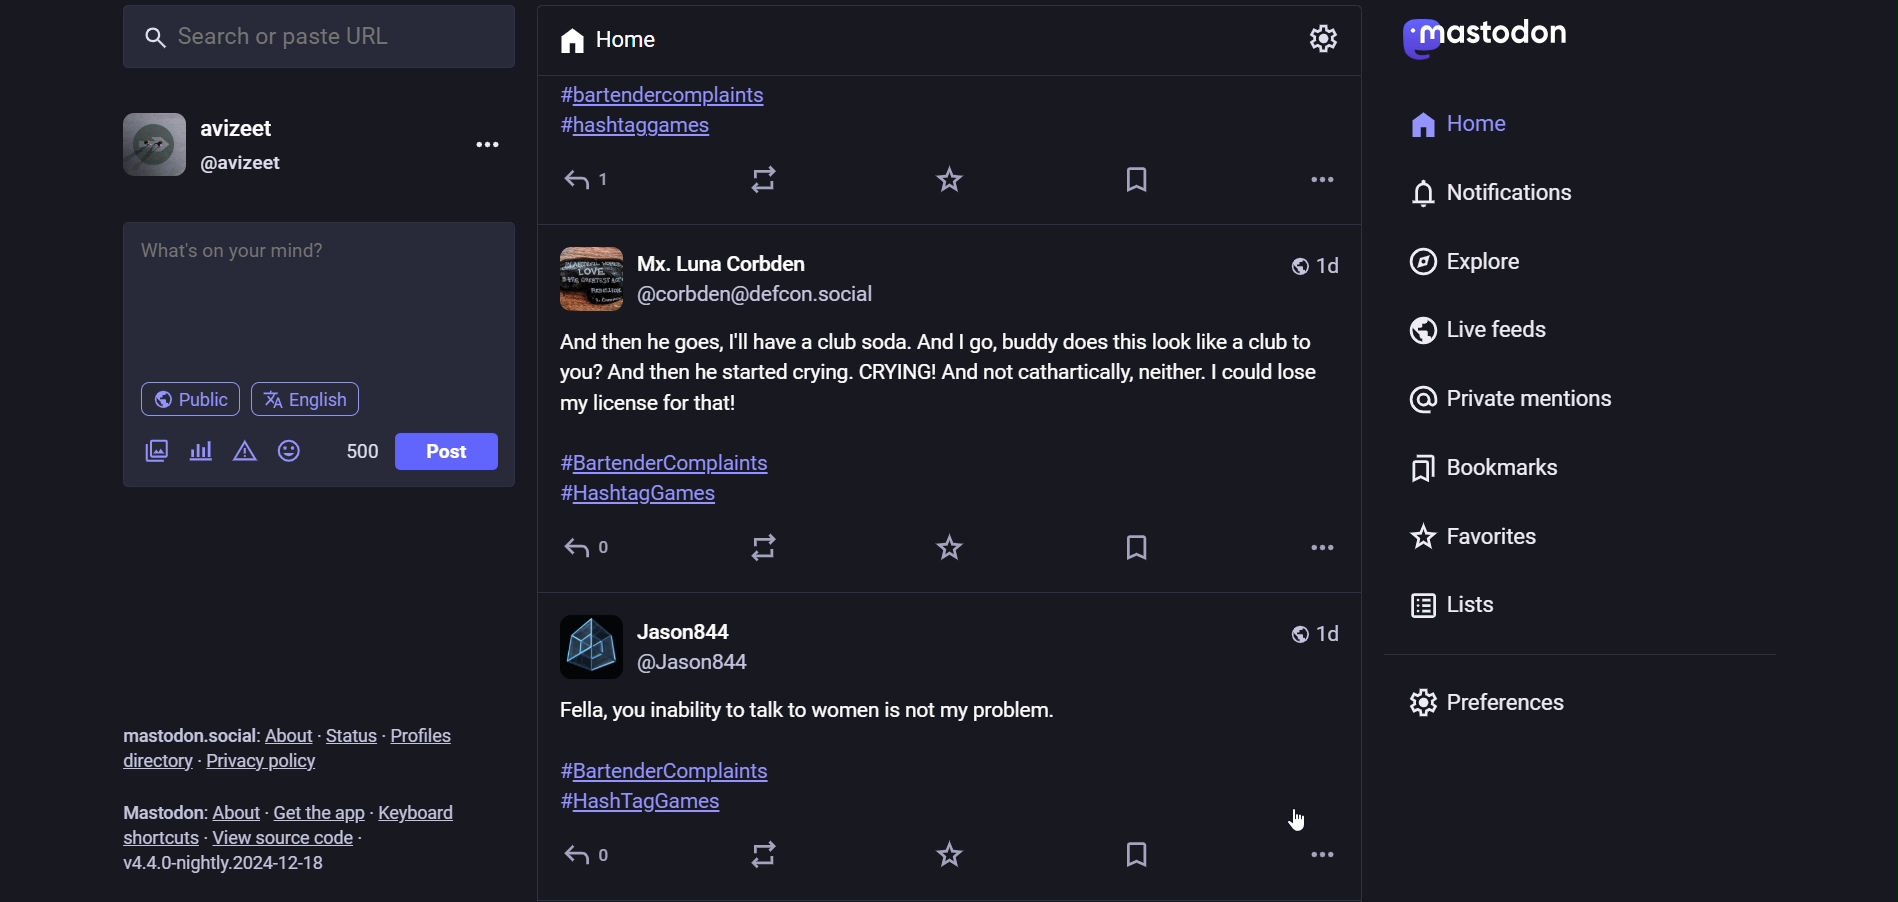 This screenshot has height=902, width=1898. What do you see at coordinates (773, 180) in the screenshot?
I see `boost` at bounding box center [773, 180].